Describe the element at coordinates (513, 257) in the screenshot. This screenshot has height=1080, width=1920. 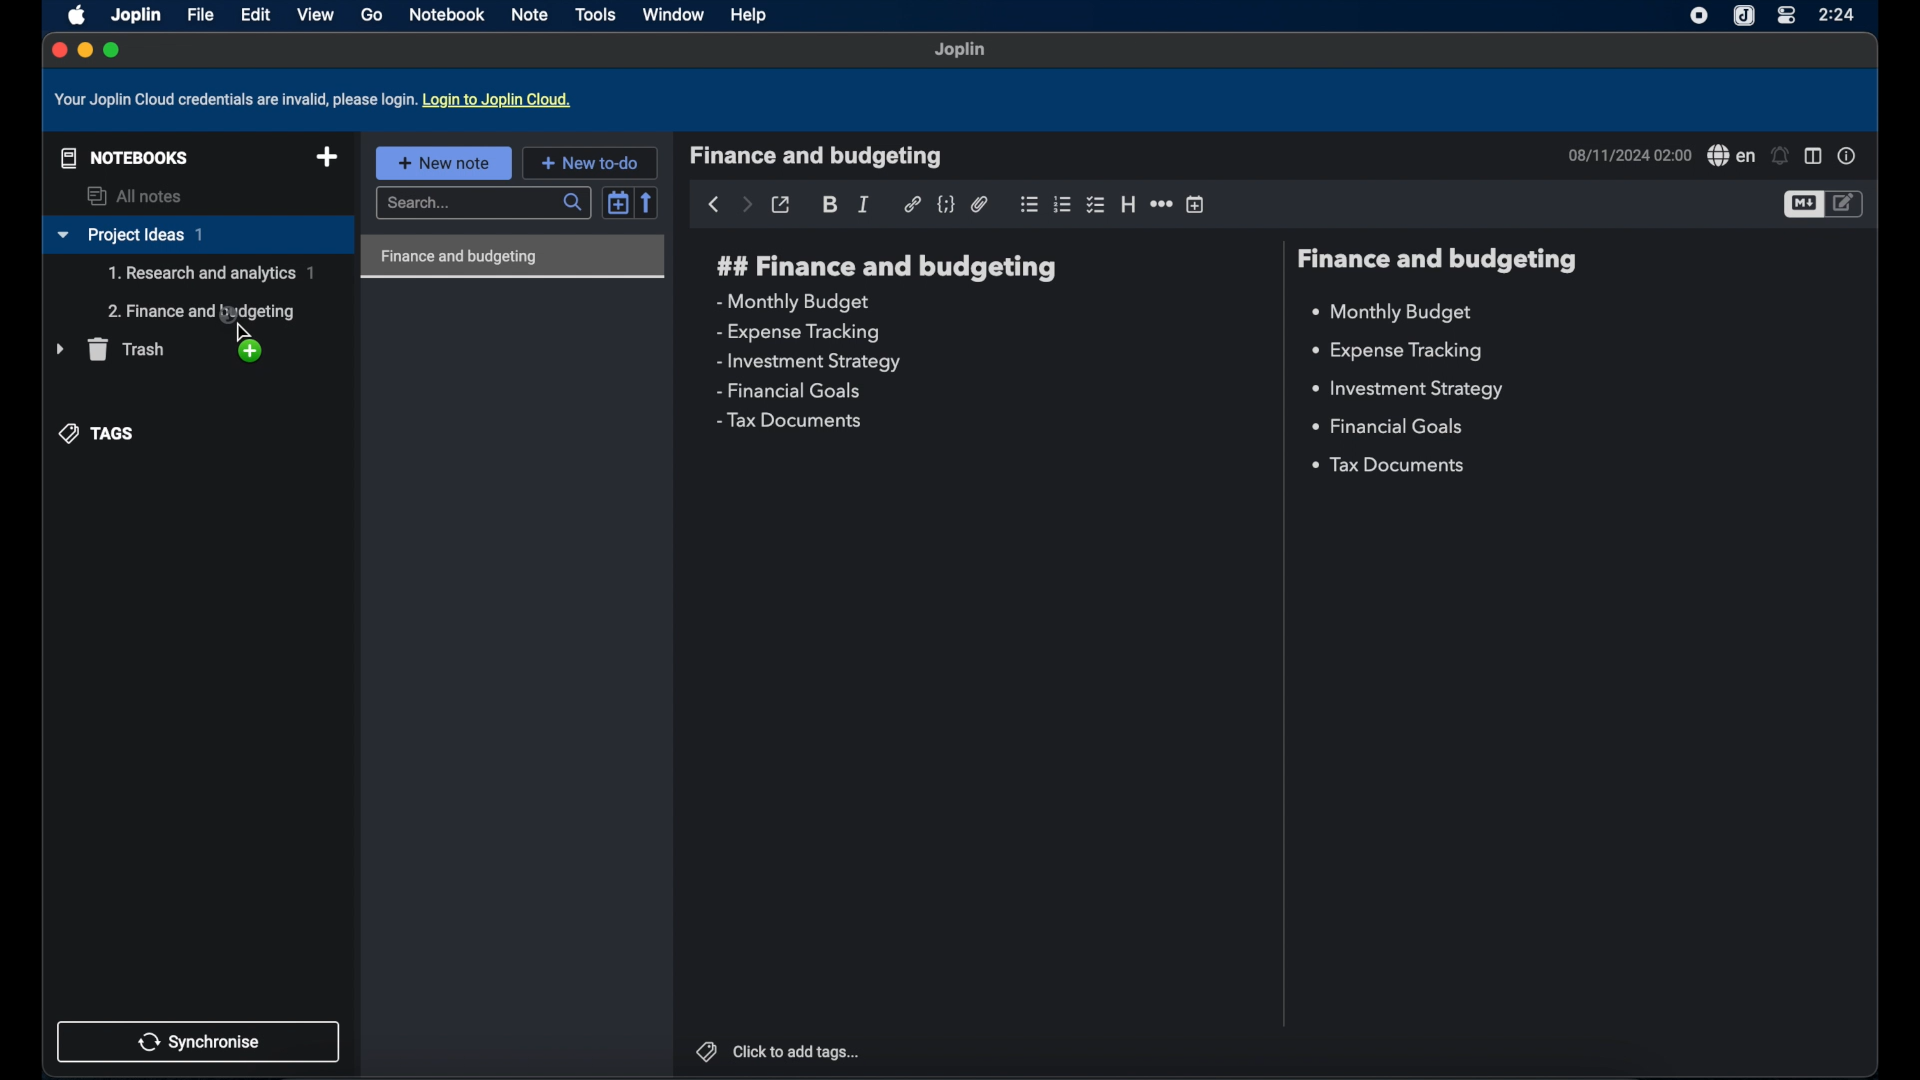
I see `finance and budgeting highlighted` at that location.